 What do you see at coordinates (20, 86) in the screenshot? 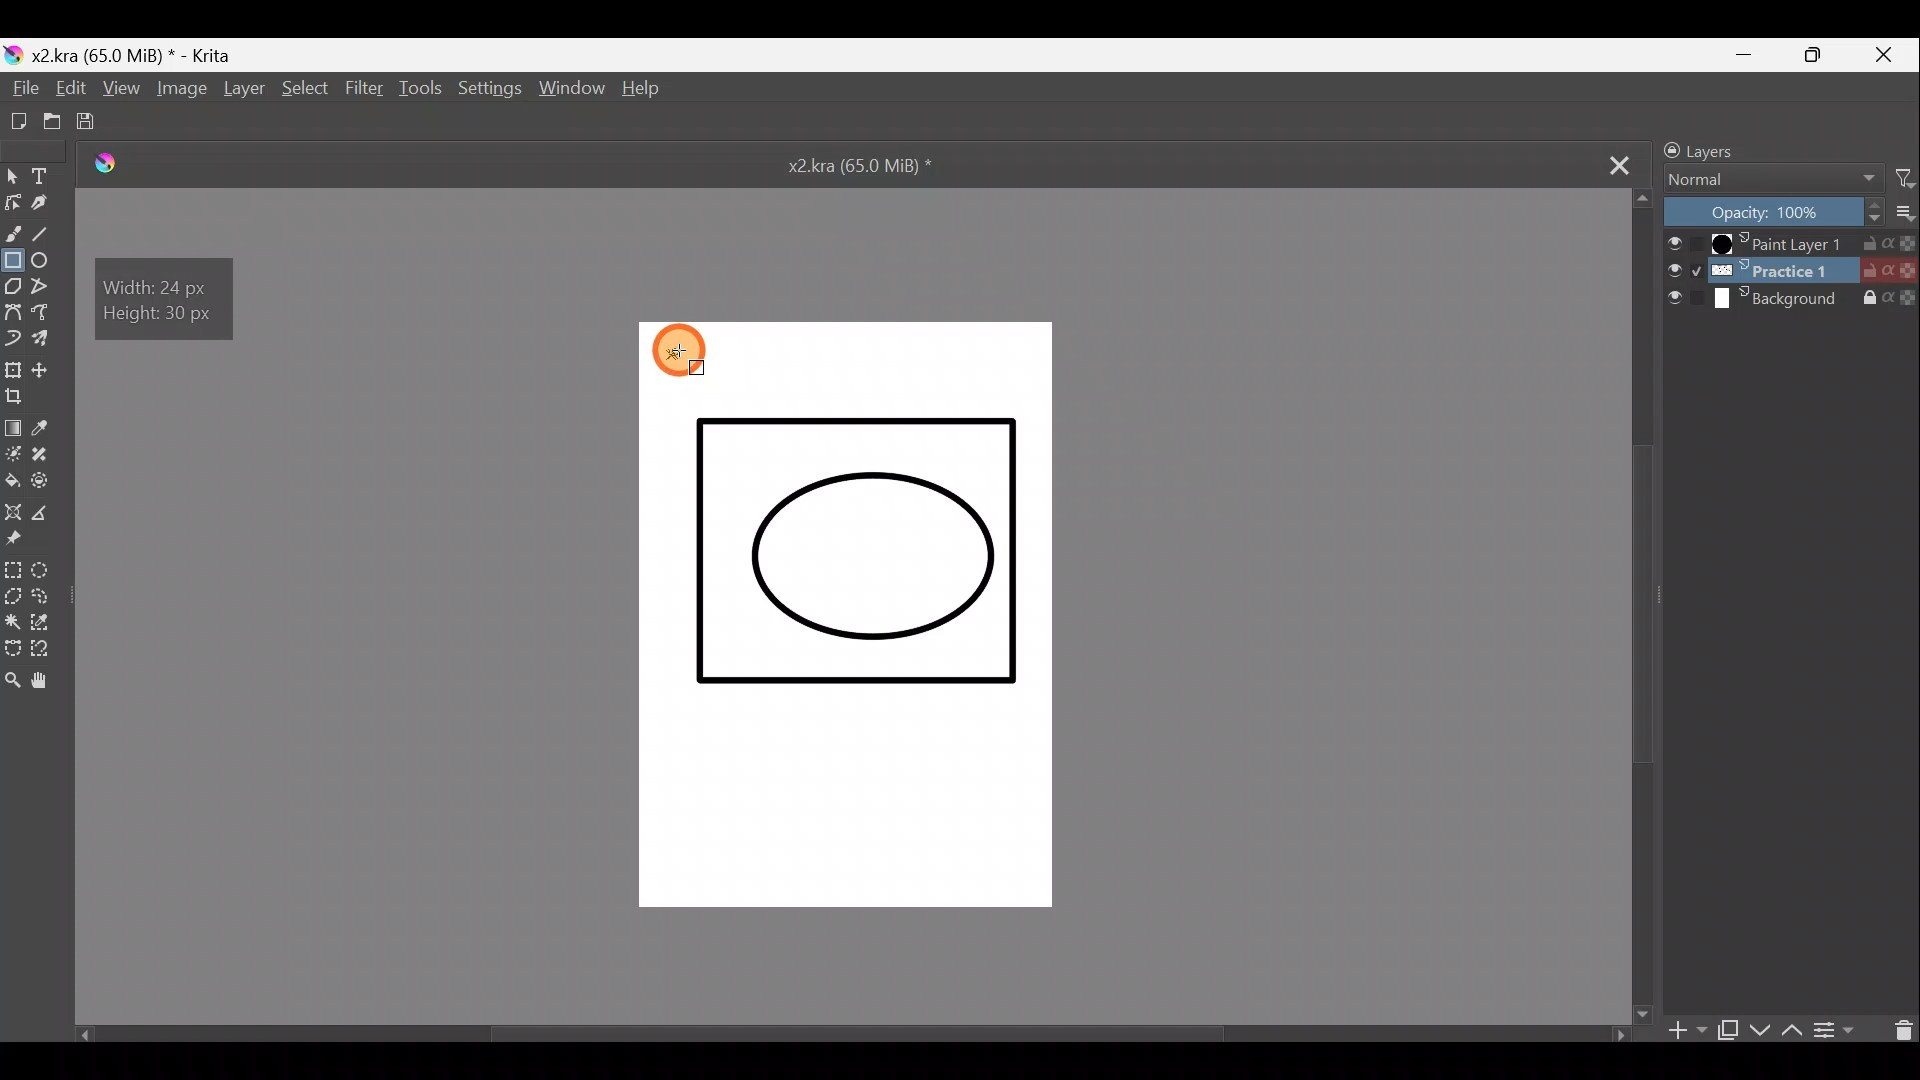
I see `File` at bounding box center [20, 86].